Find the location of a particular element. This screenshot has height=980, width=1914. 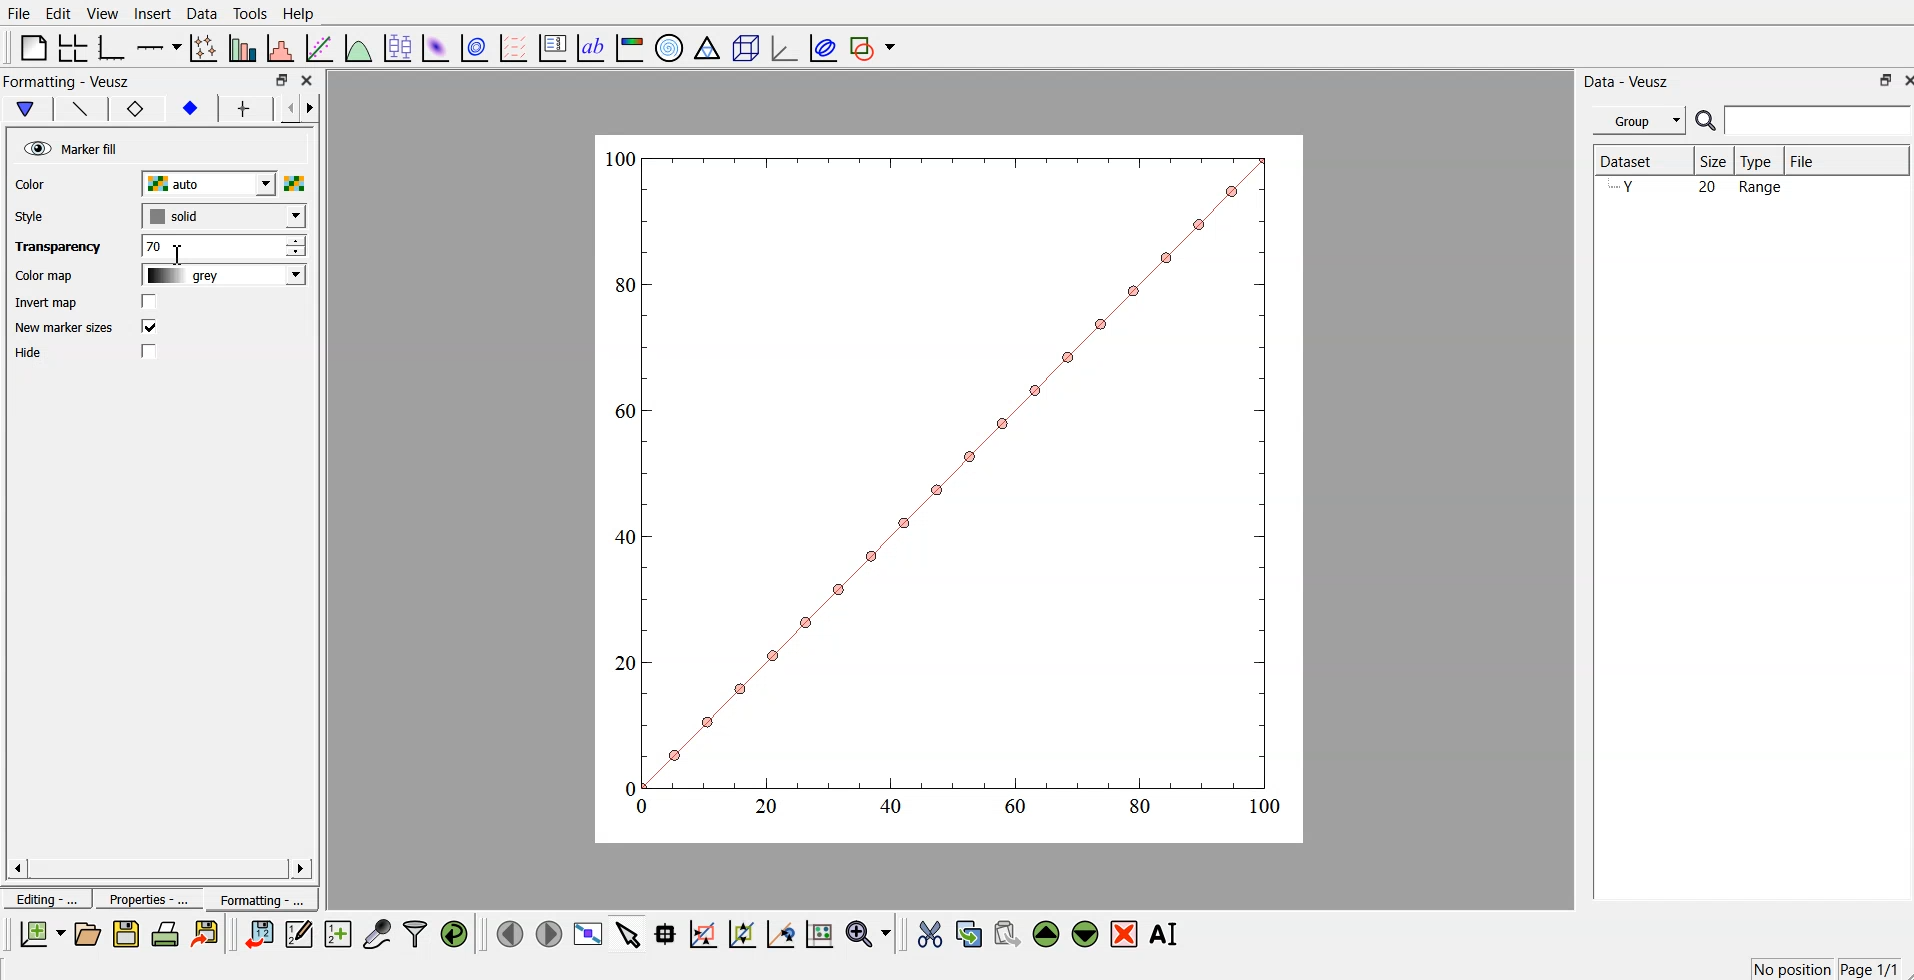

Properties - Veusz is located at coordinates (65, 81).